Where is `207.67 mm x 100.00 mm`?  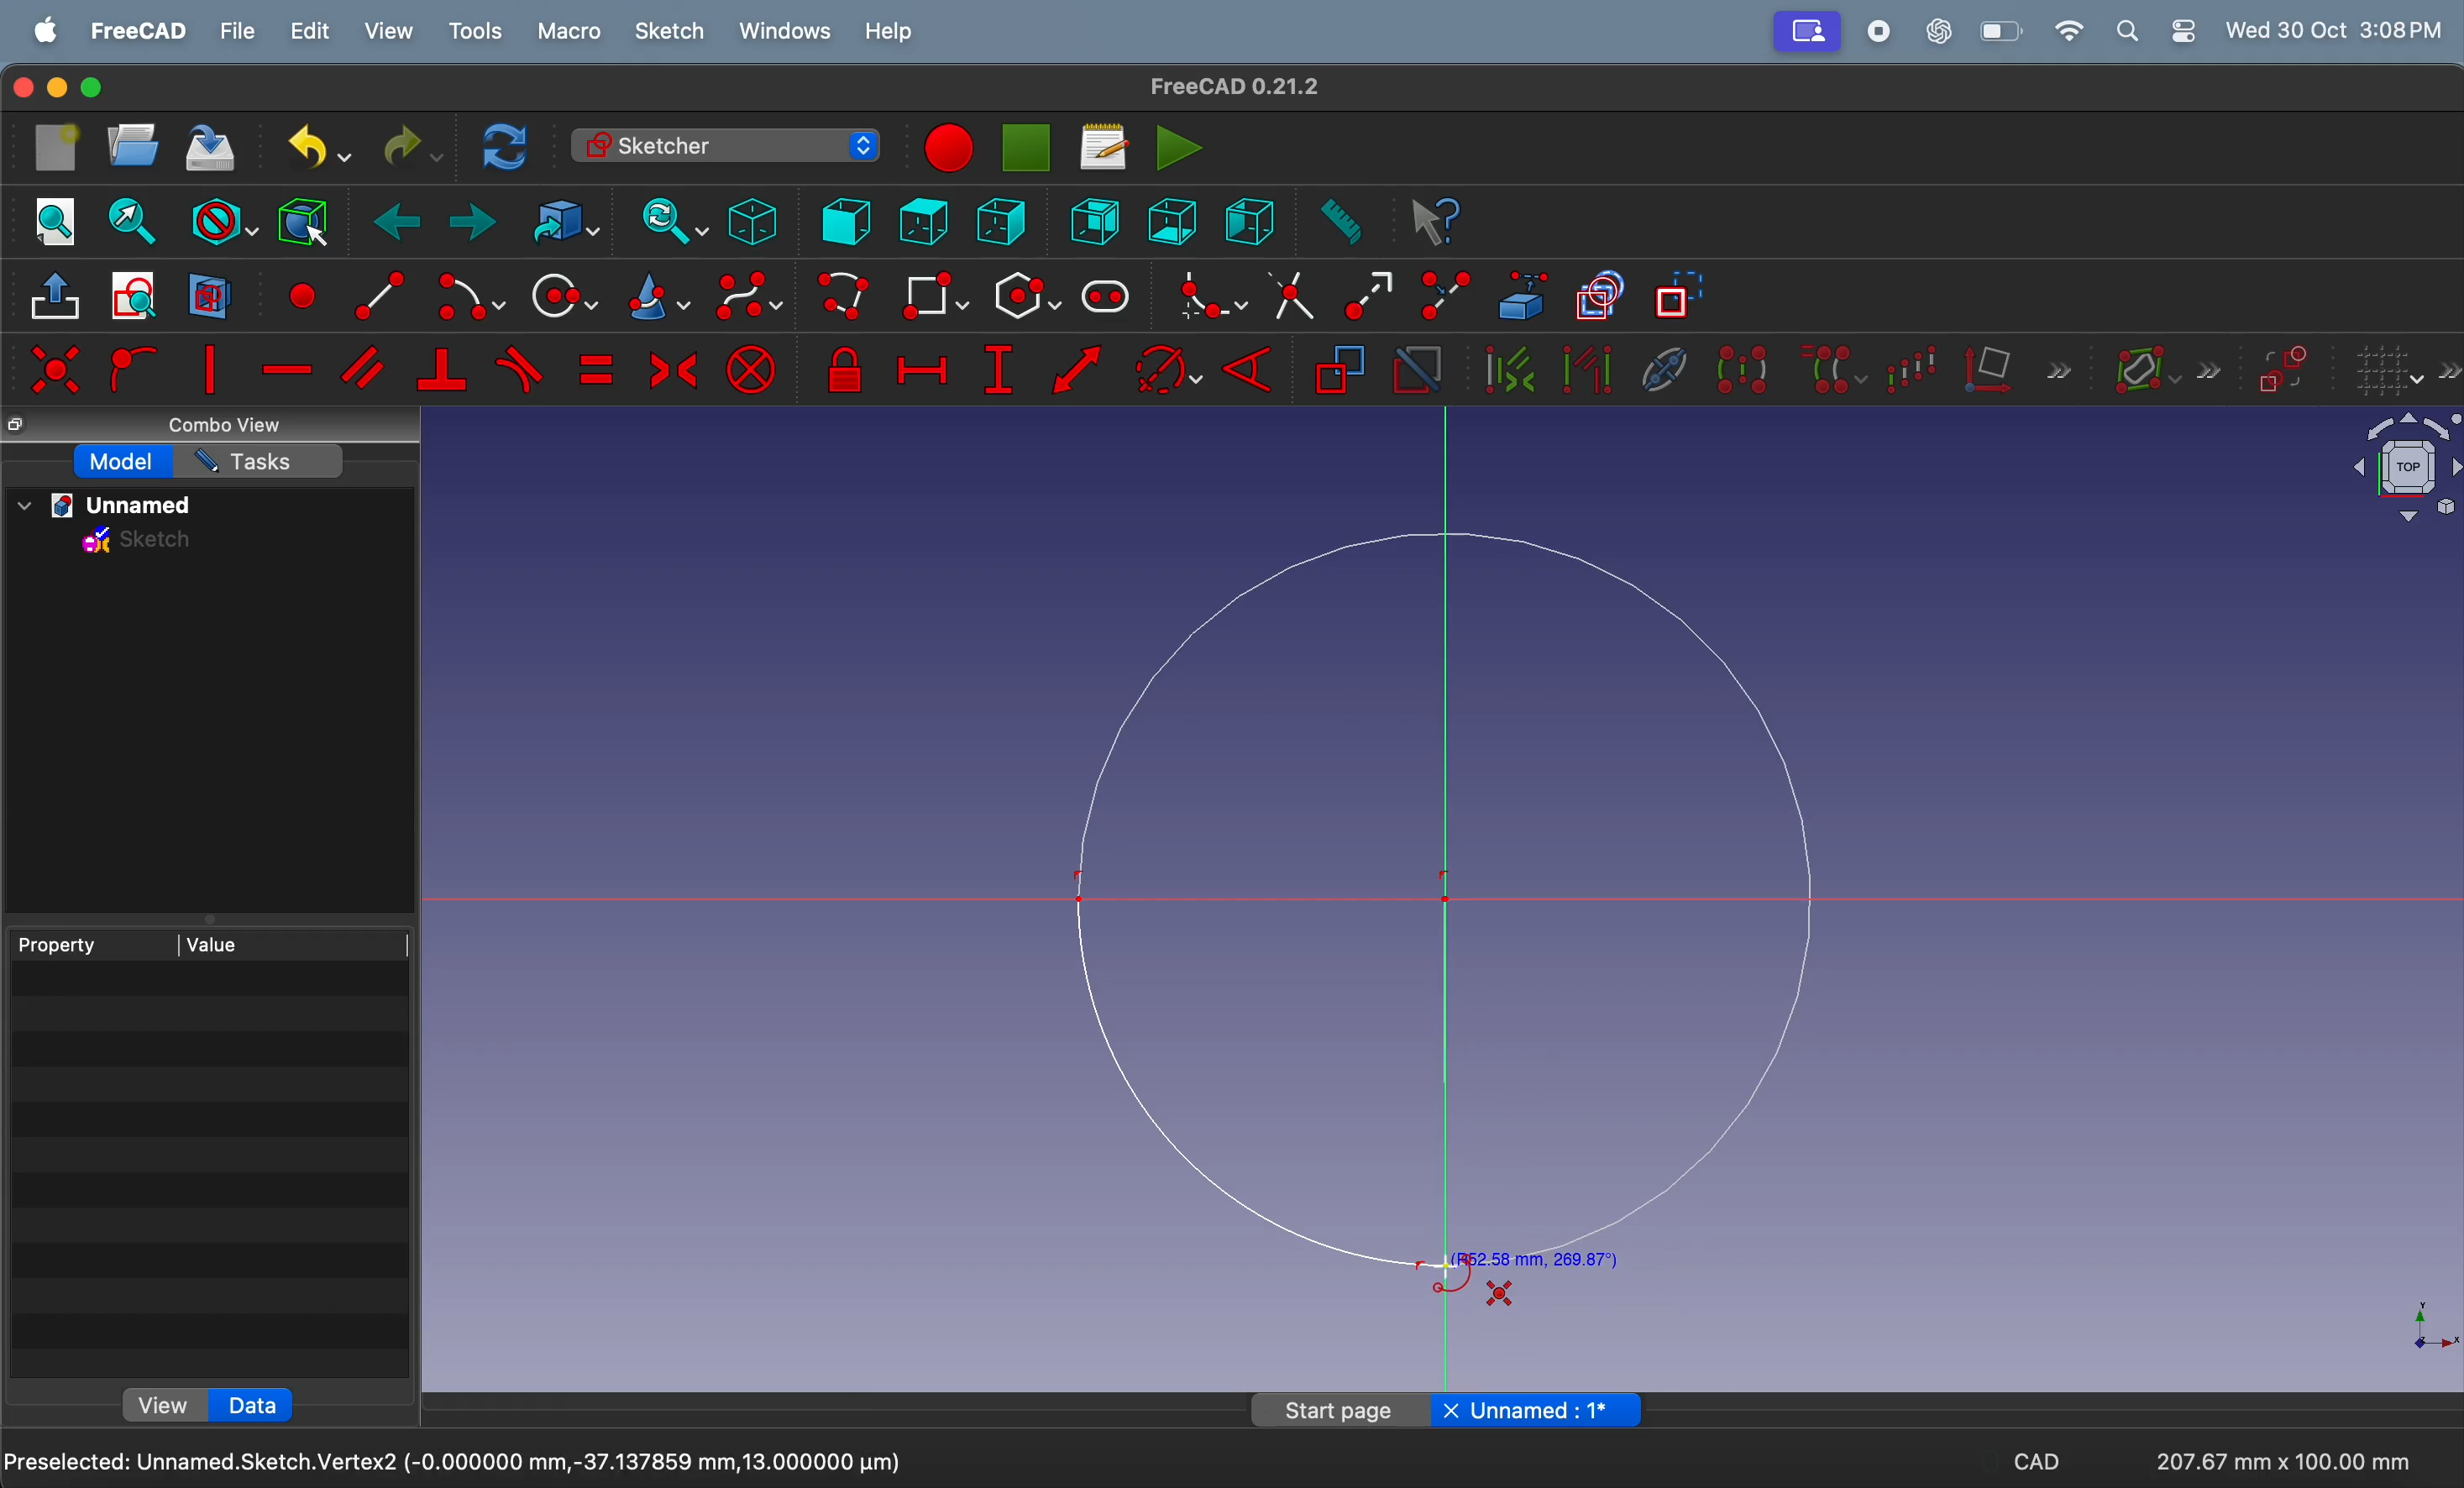
207.67 mm x 100.00 mm is located at coordinates (2280, 1461).